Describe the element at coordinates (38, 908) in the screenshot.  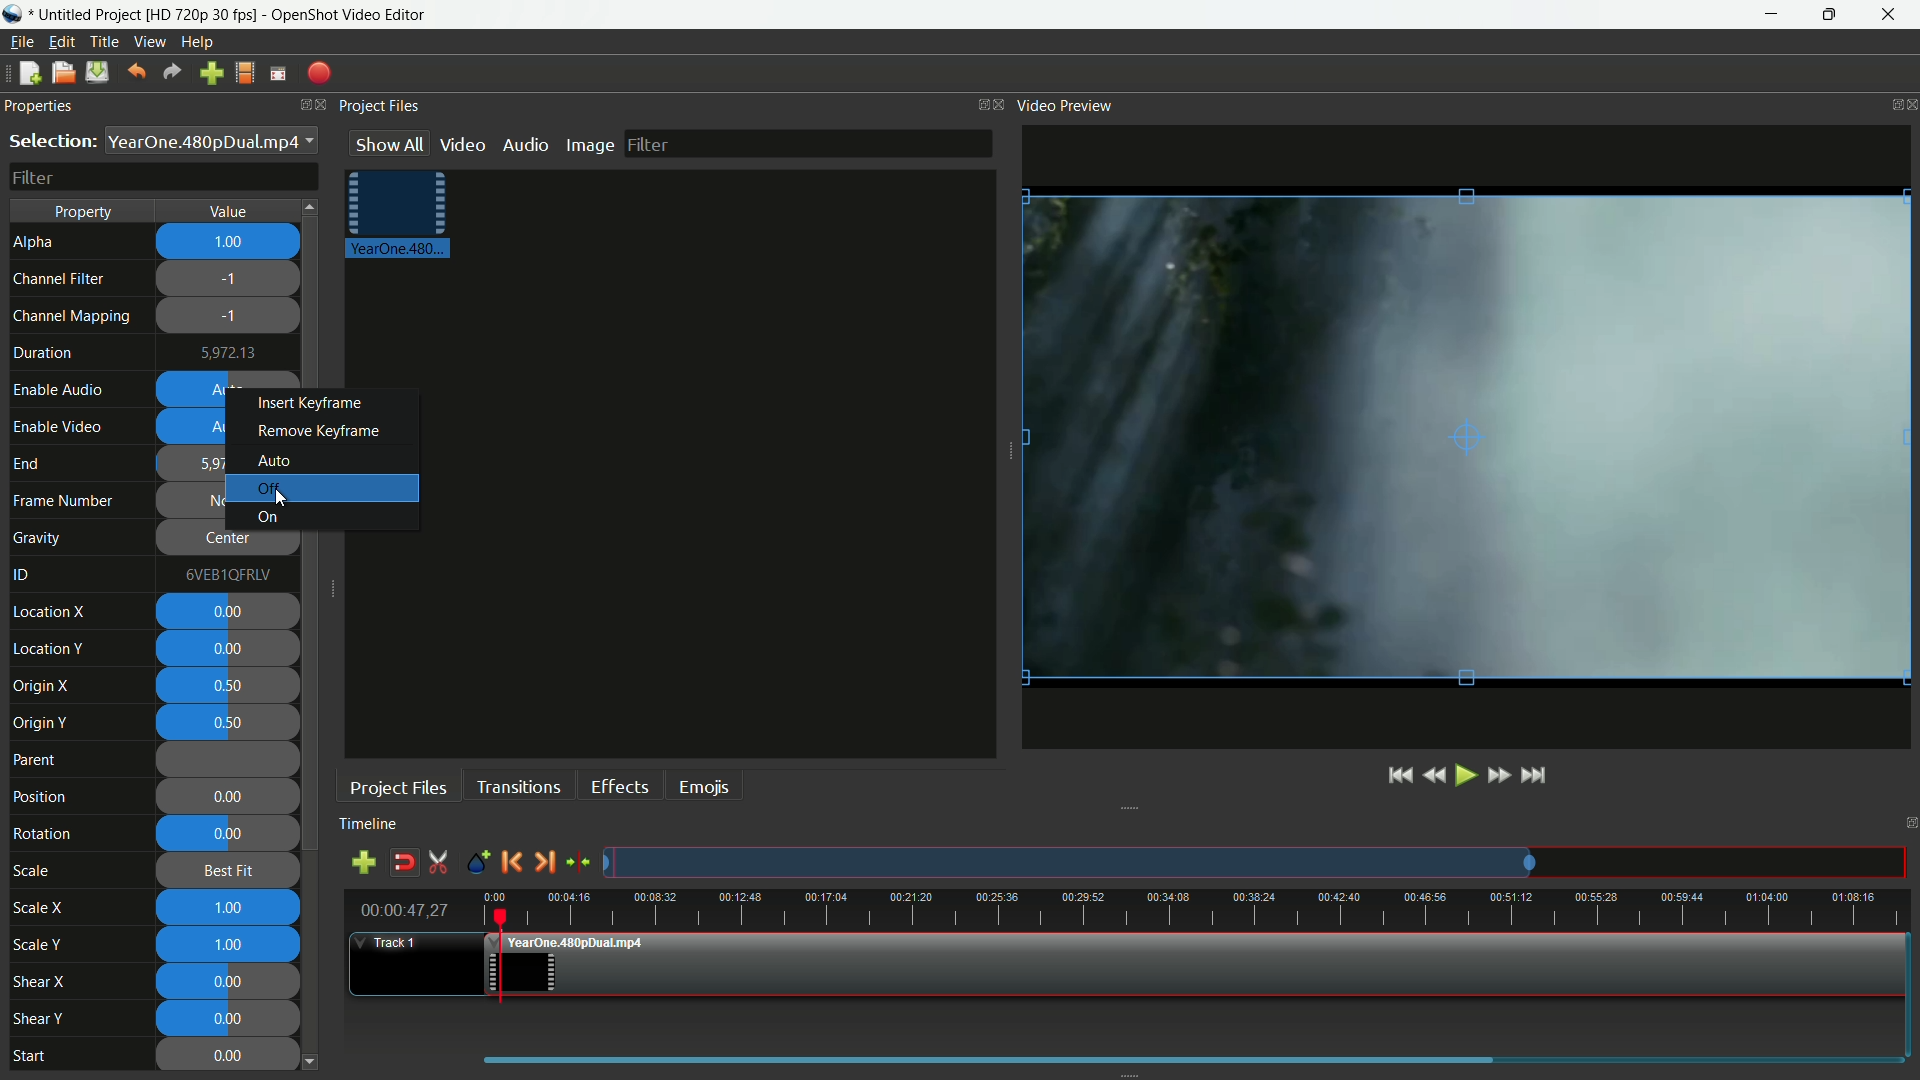
I see `scale x` at that location.